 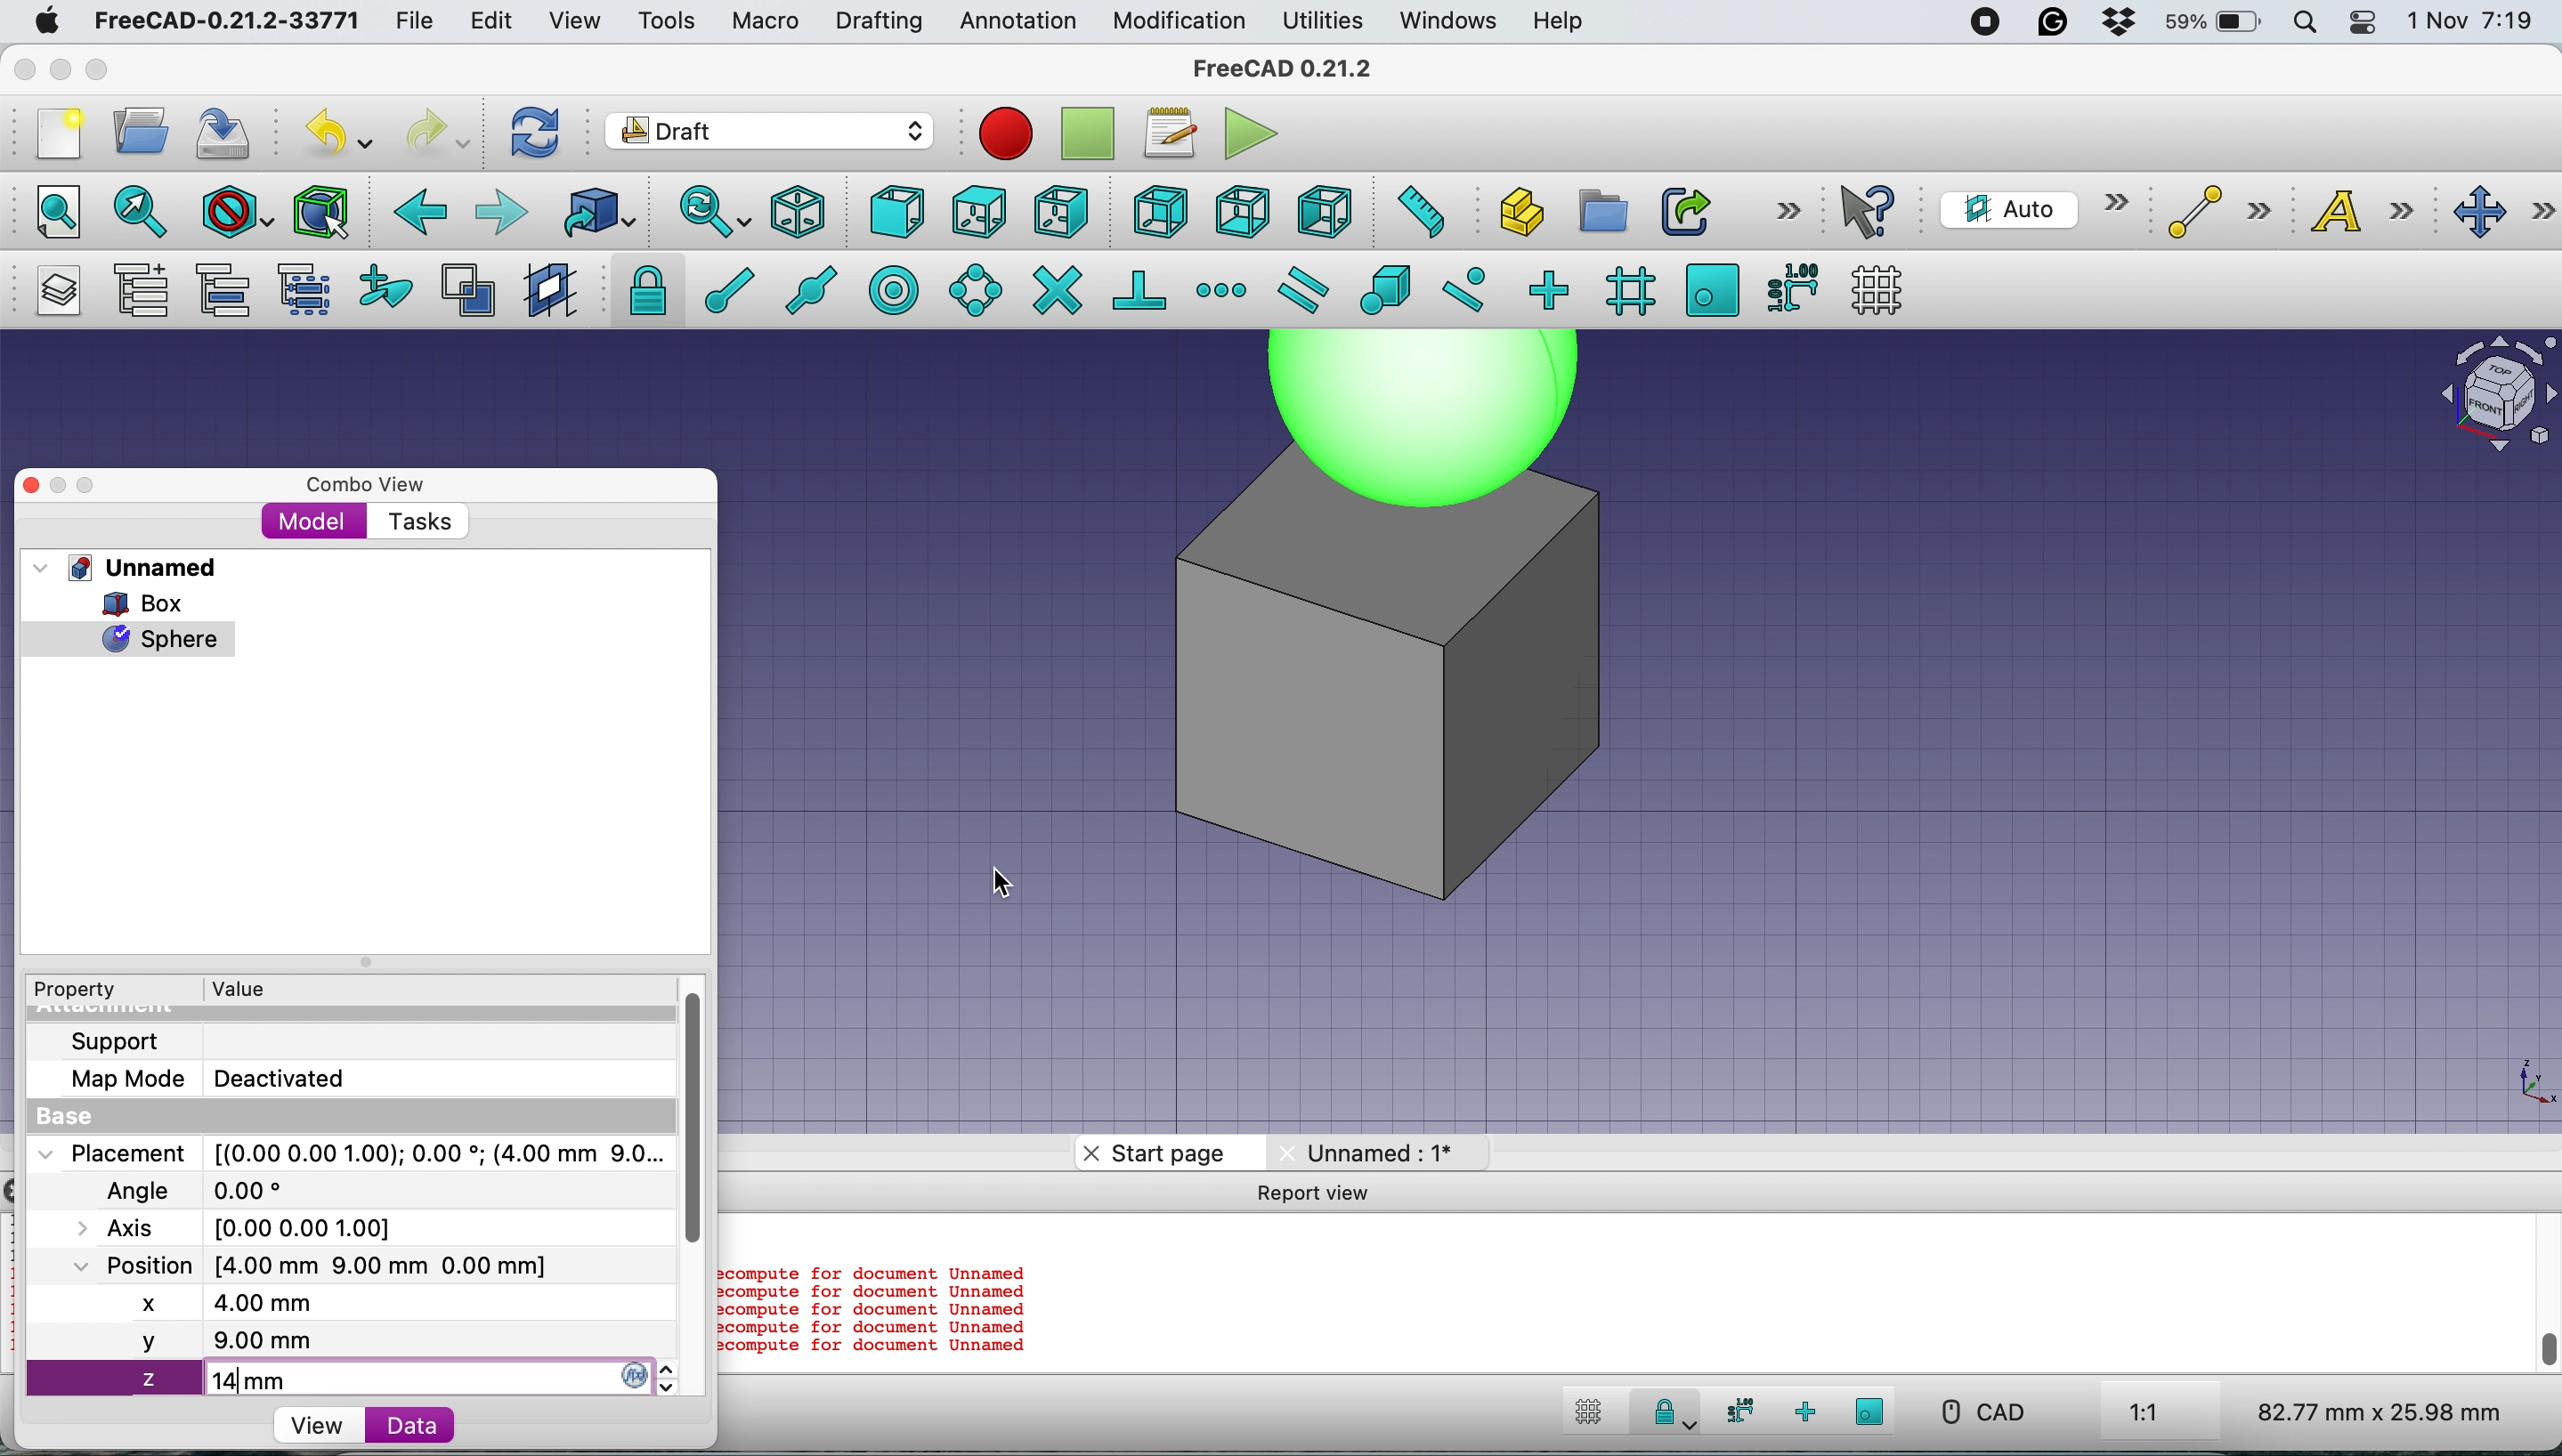 I want to click on map mode, so click(x=220, y=1077).